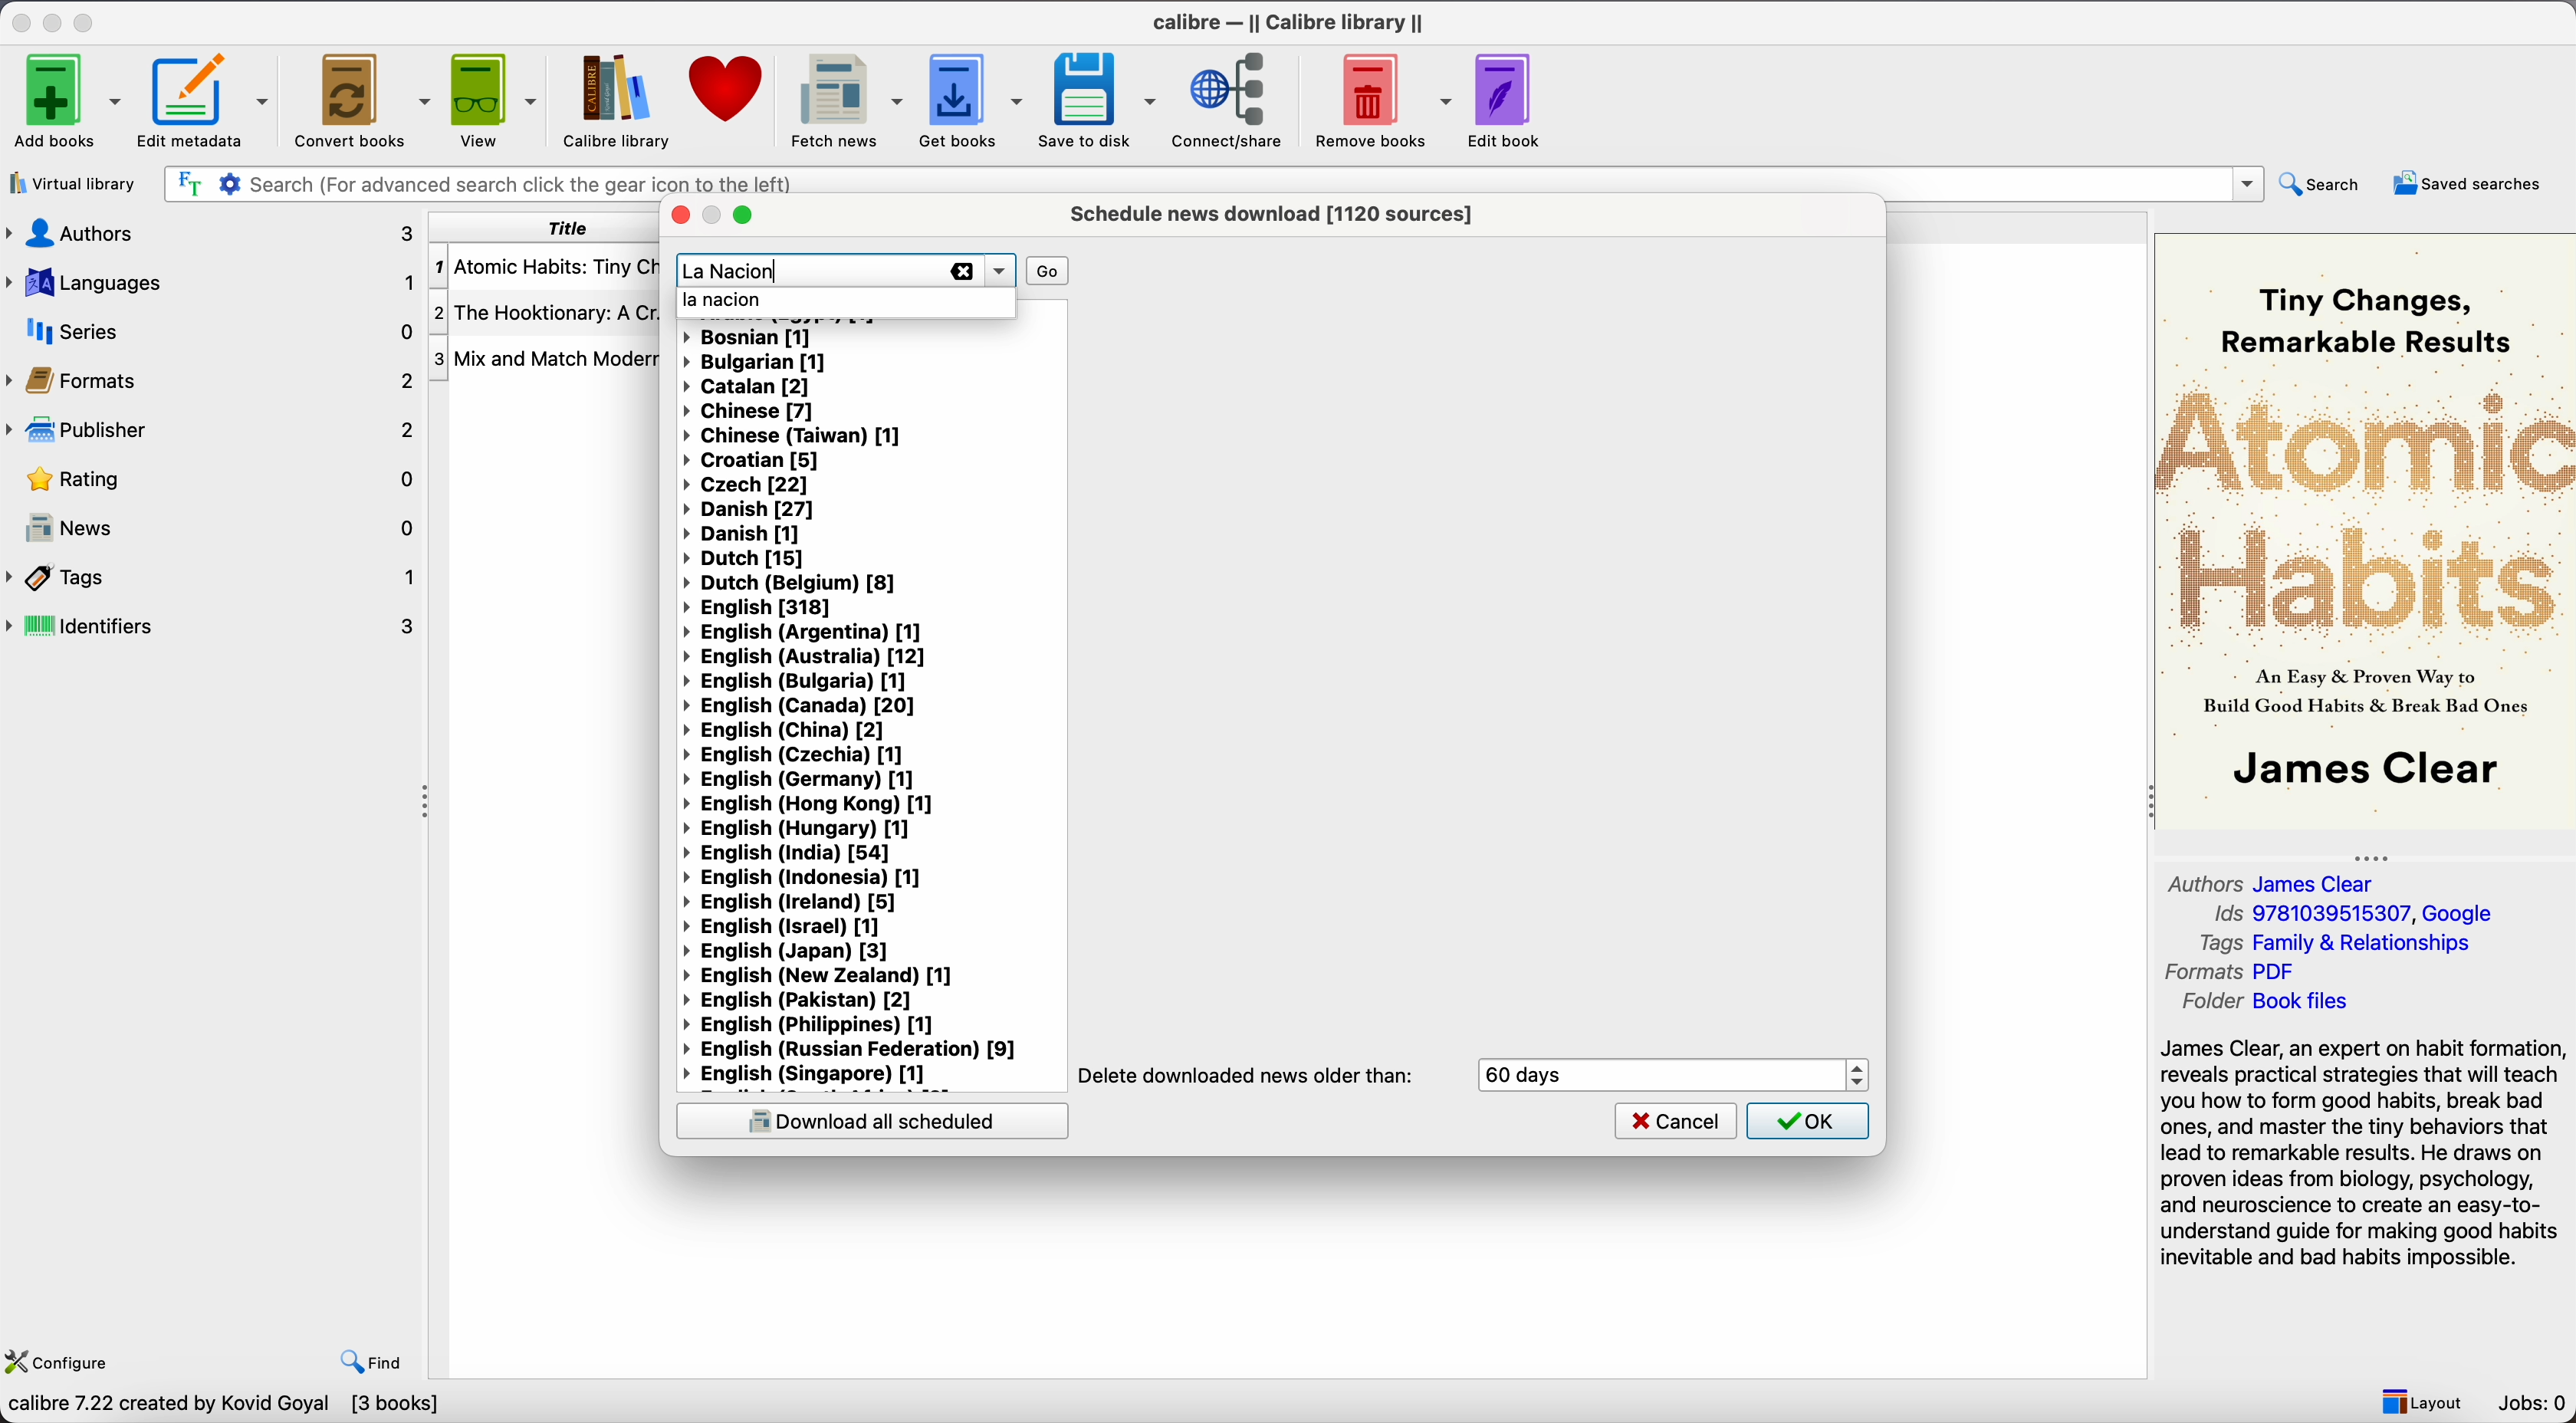  Describe the element at coordinates (360, 98) in the screenshot. I see `convert books` at that location.